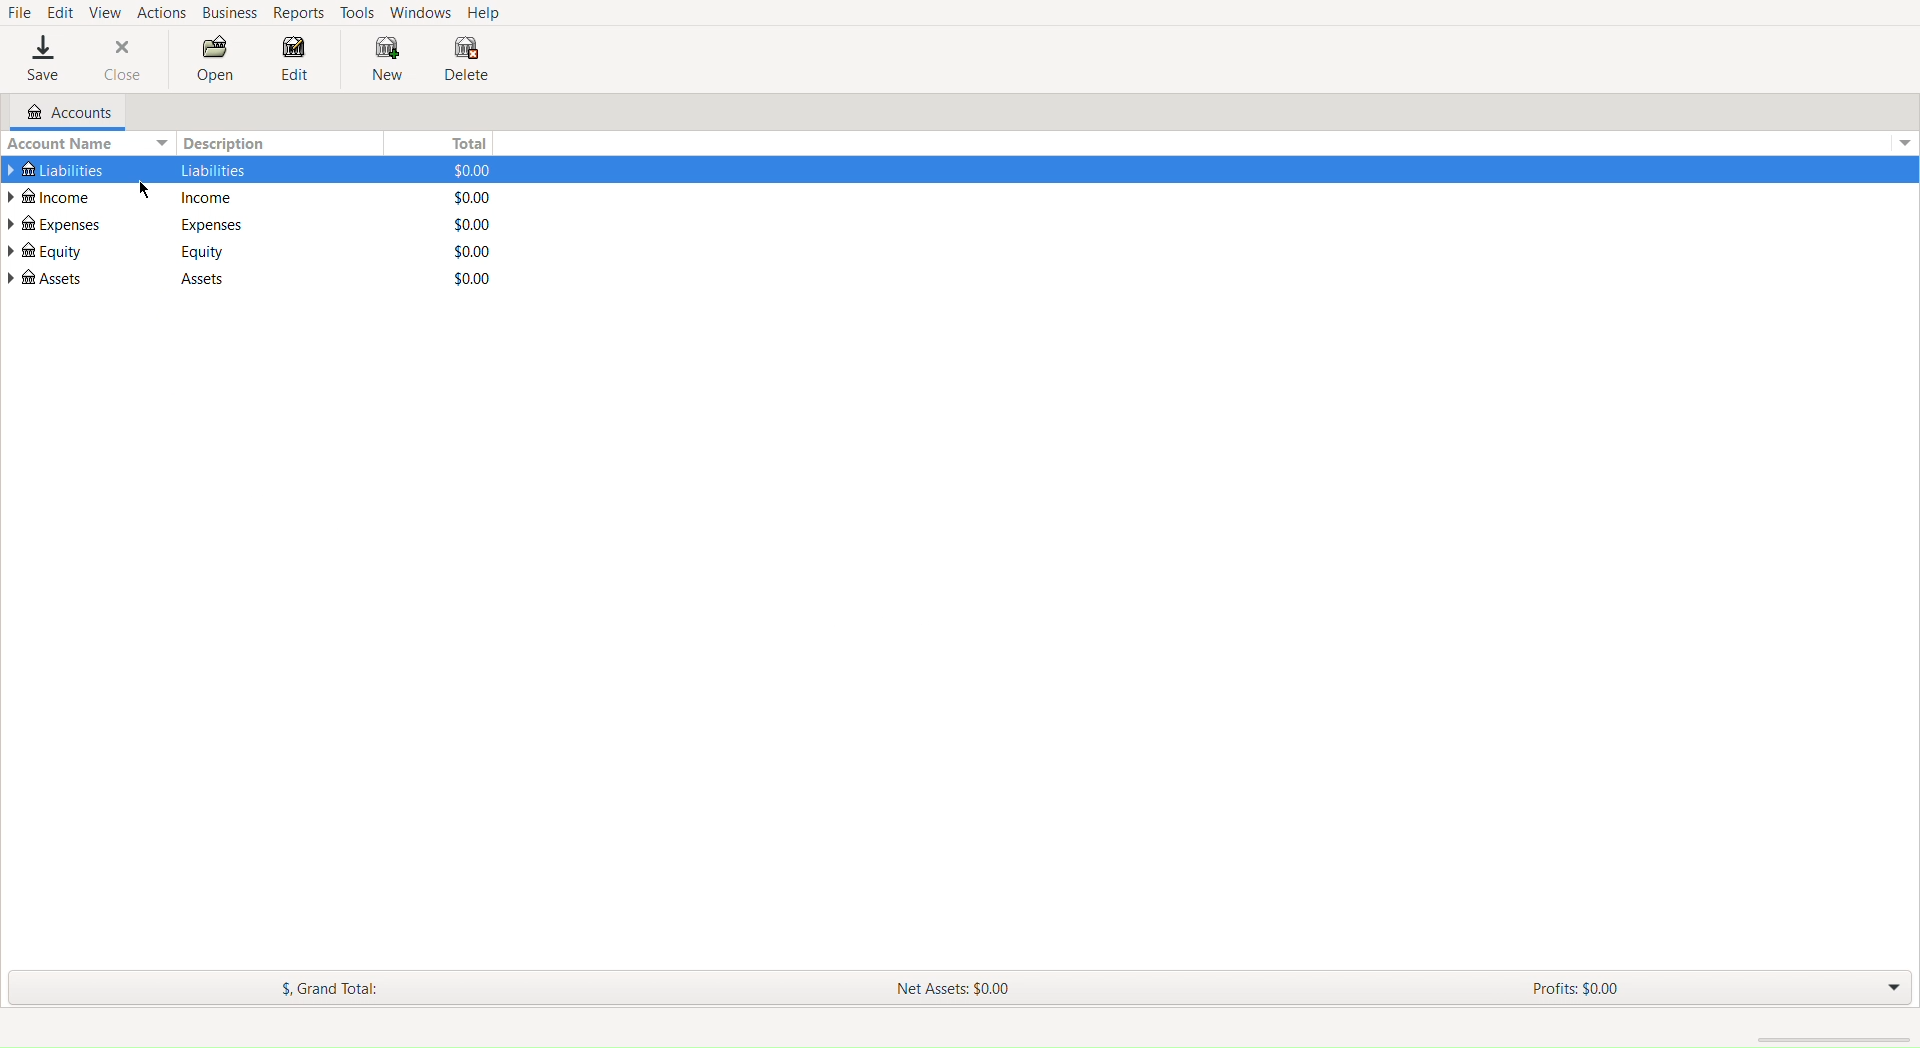  Describe the element at coordinates (467, 61) in the screenshot. I see `Delete` at that location.